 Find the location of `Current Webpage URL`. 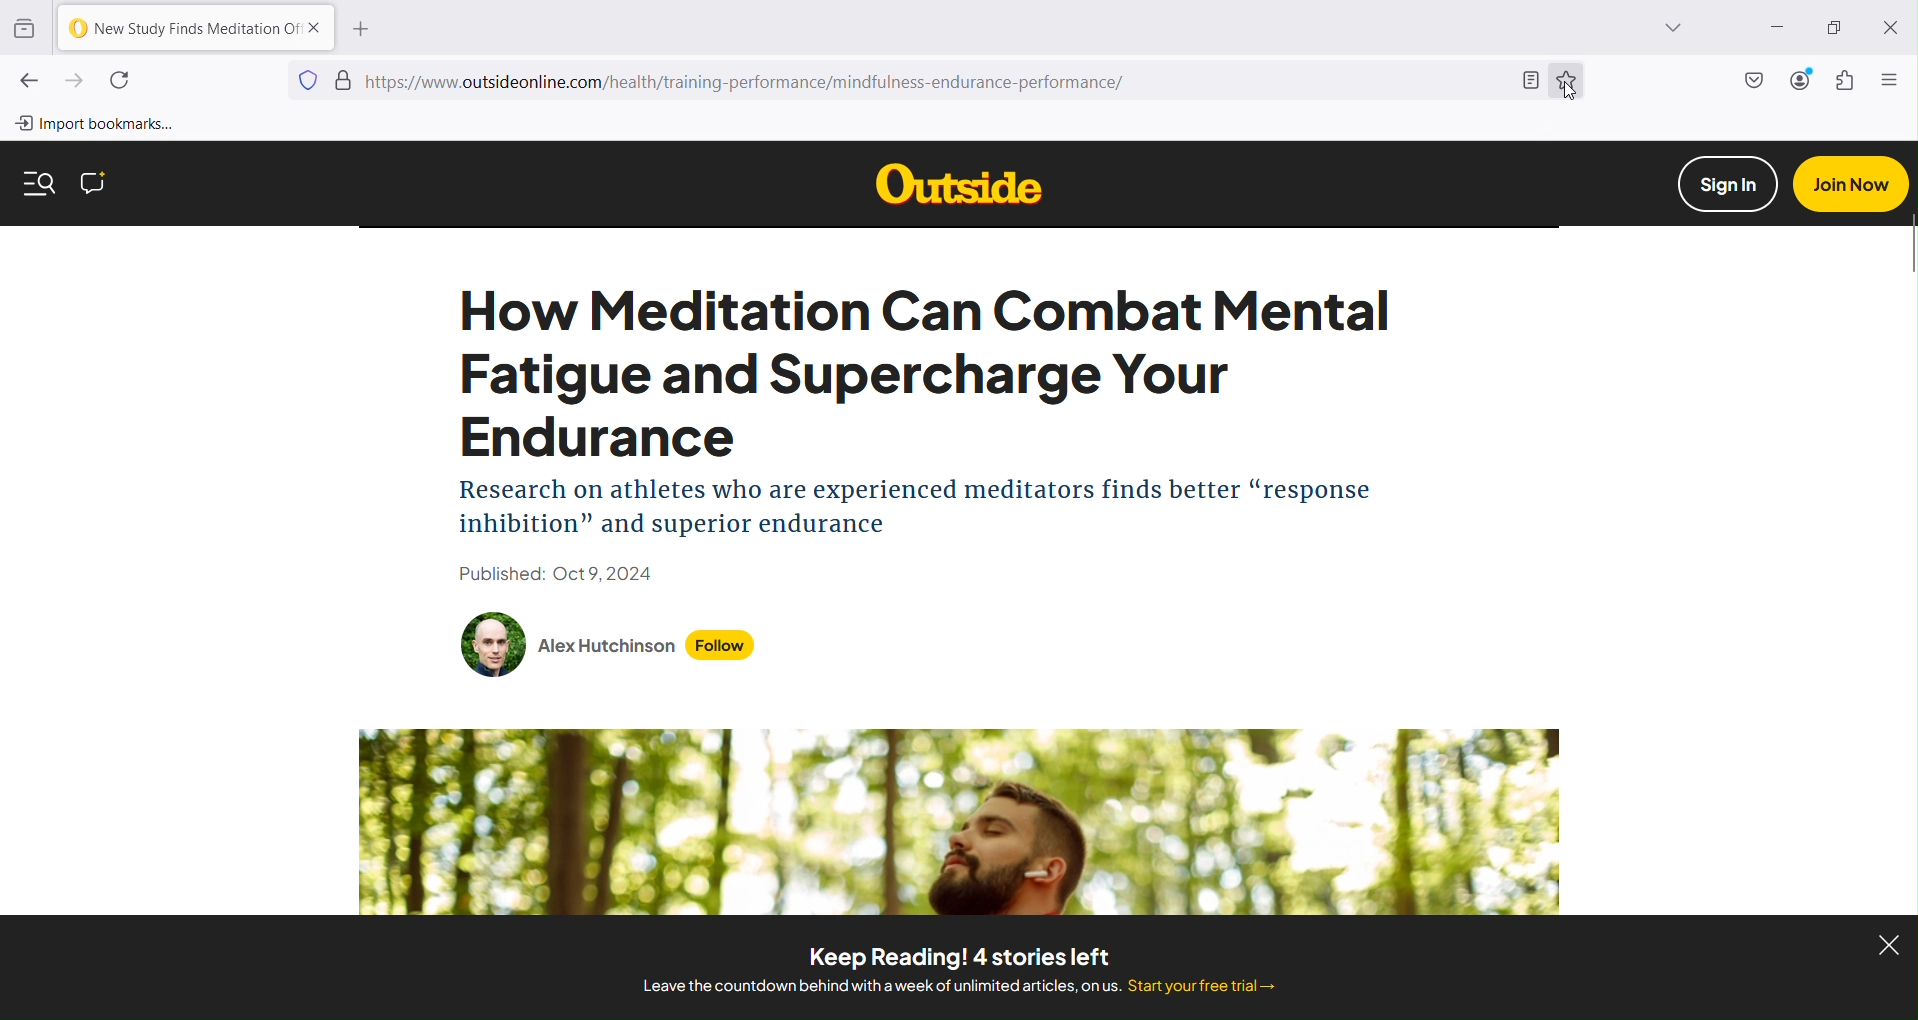

Current Webpage URL is located at coordinates (934, 81).